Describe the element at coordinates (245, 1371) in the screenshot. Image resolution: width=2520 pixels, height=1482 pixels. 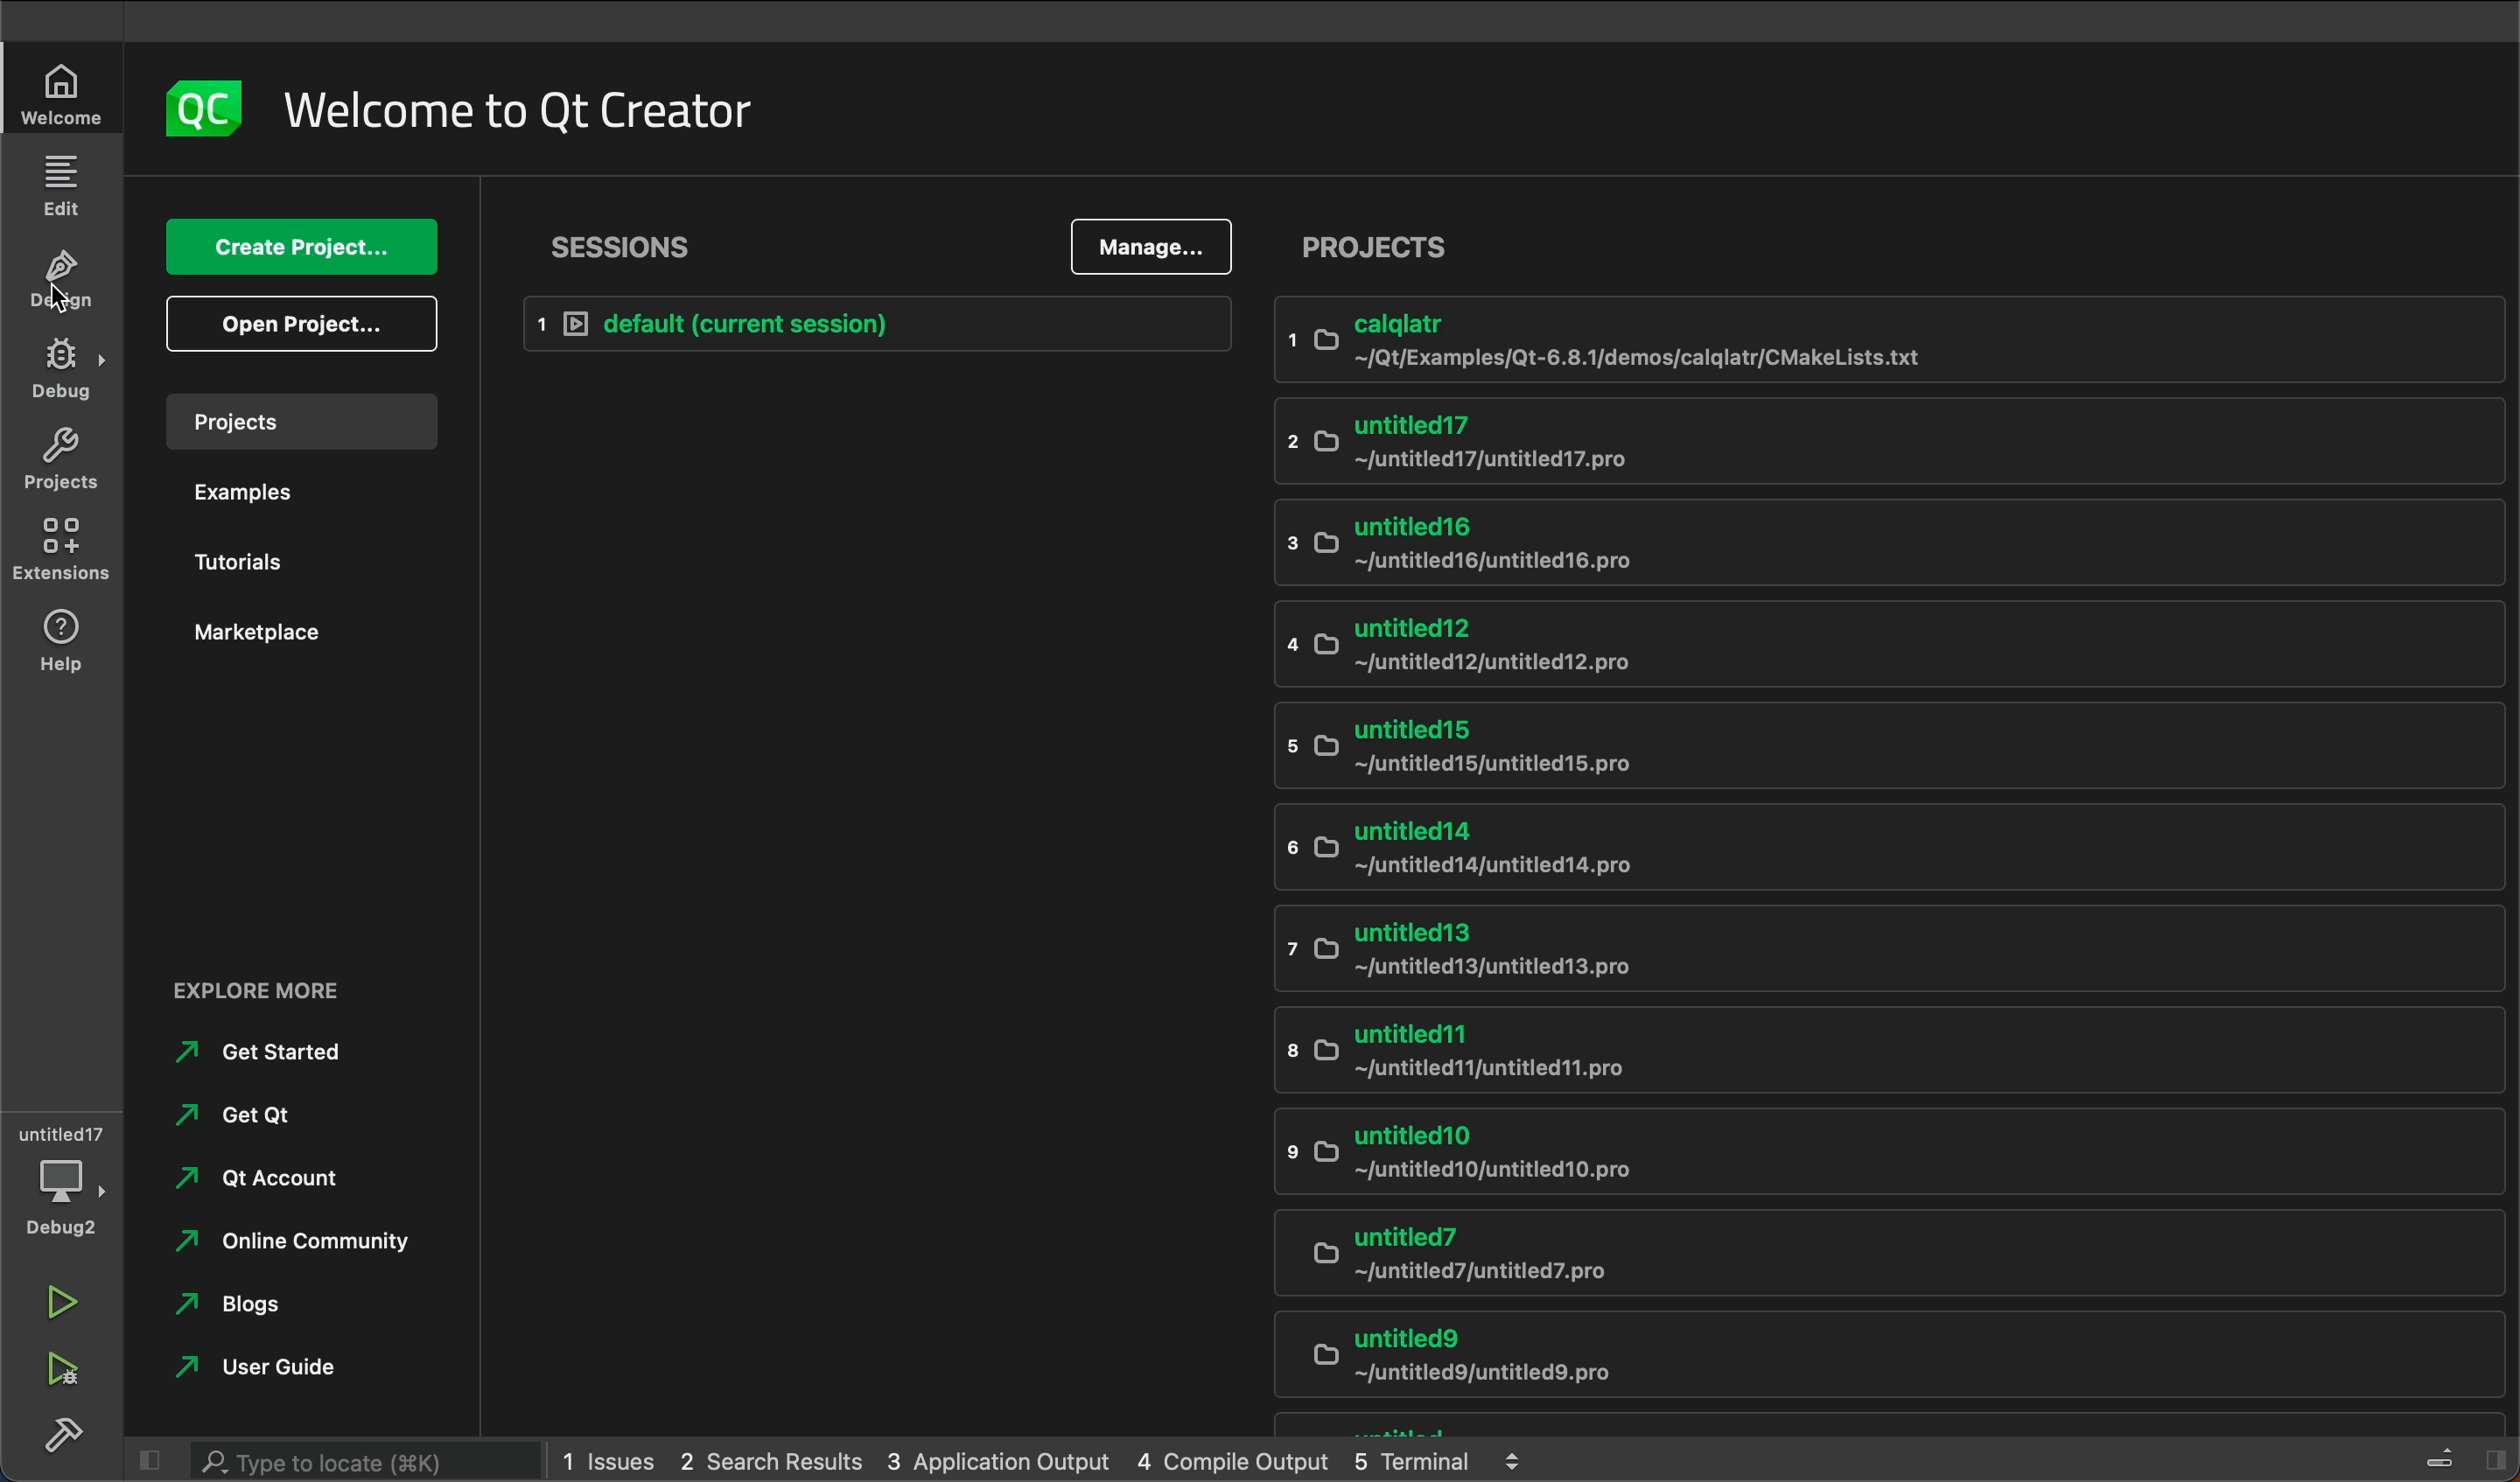
I see `user guide` at that location.